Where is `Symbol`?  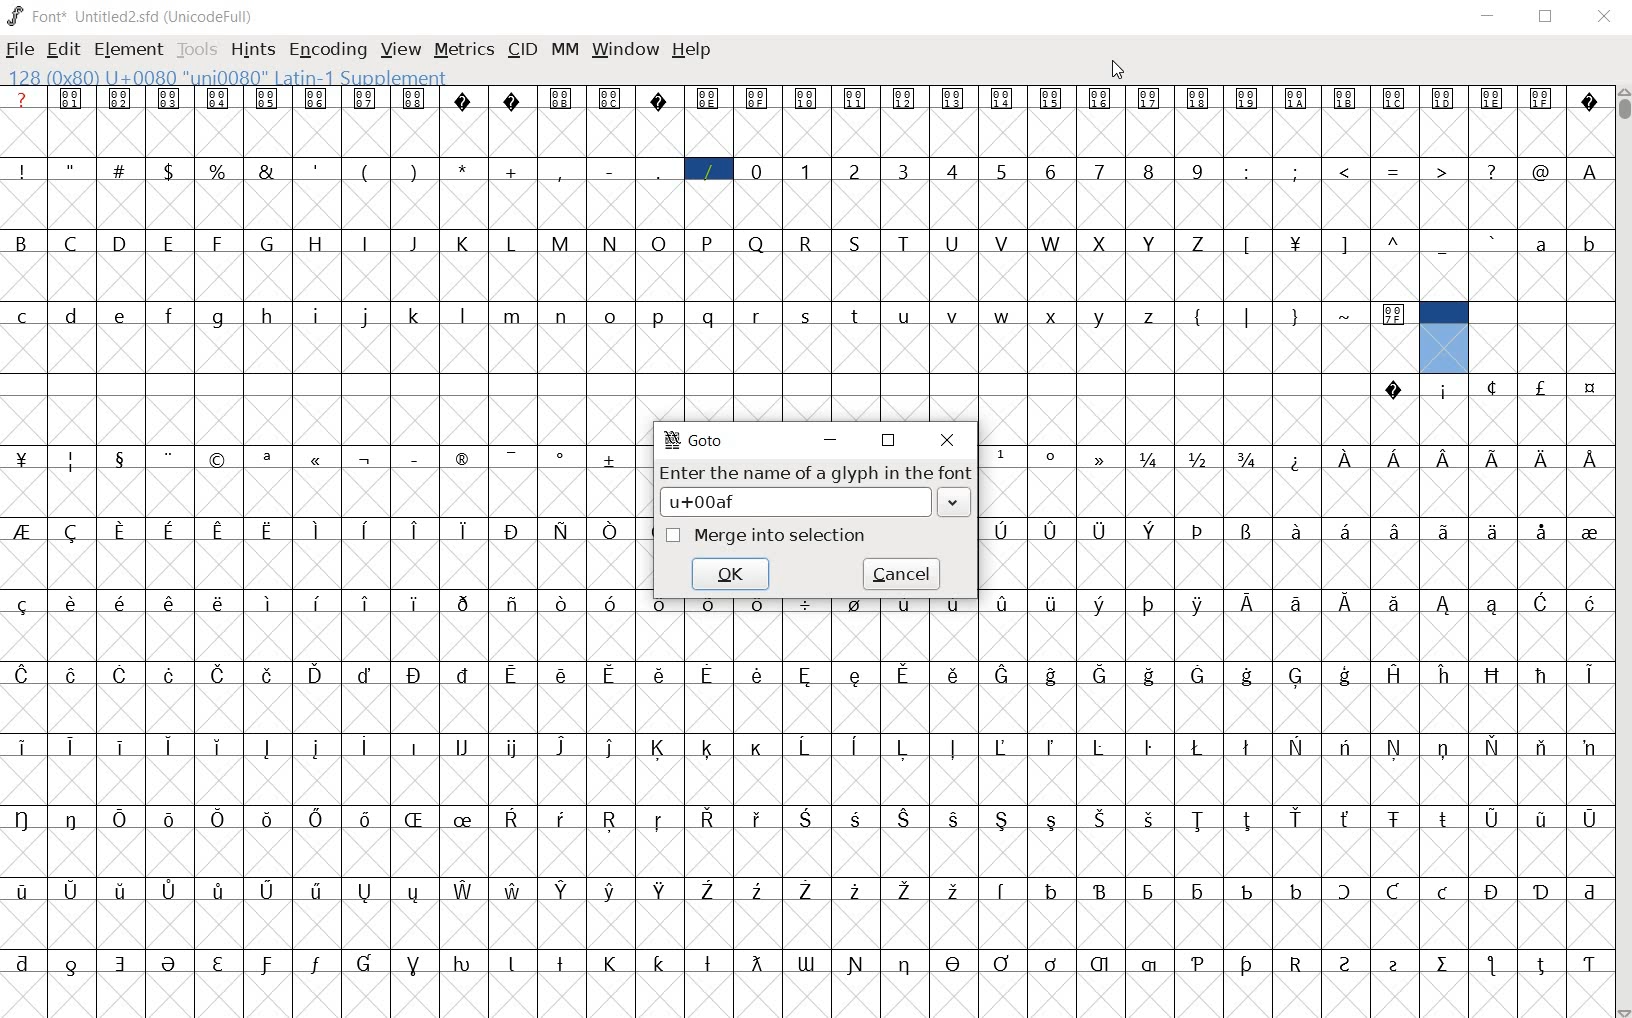 Symbol is located at coordinates (173, 674).